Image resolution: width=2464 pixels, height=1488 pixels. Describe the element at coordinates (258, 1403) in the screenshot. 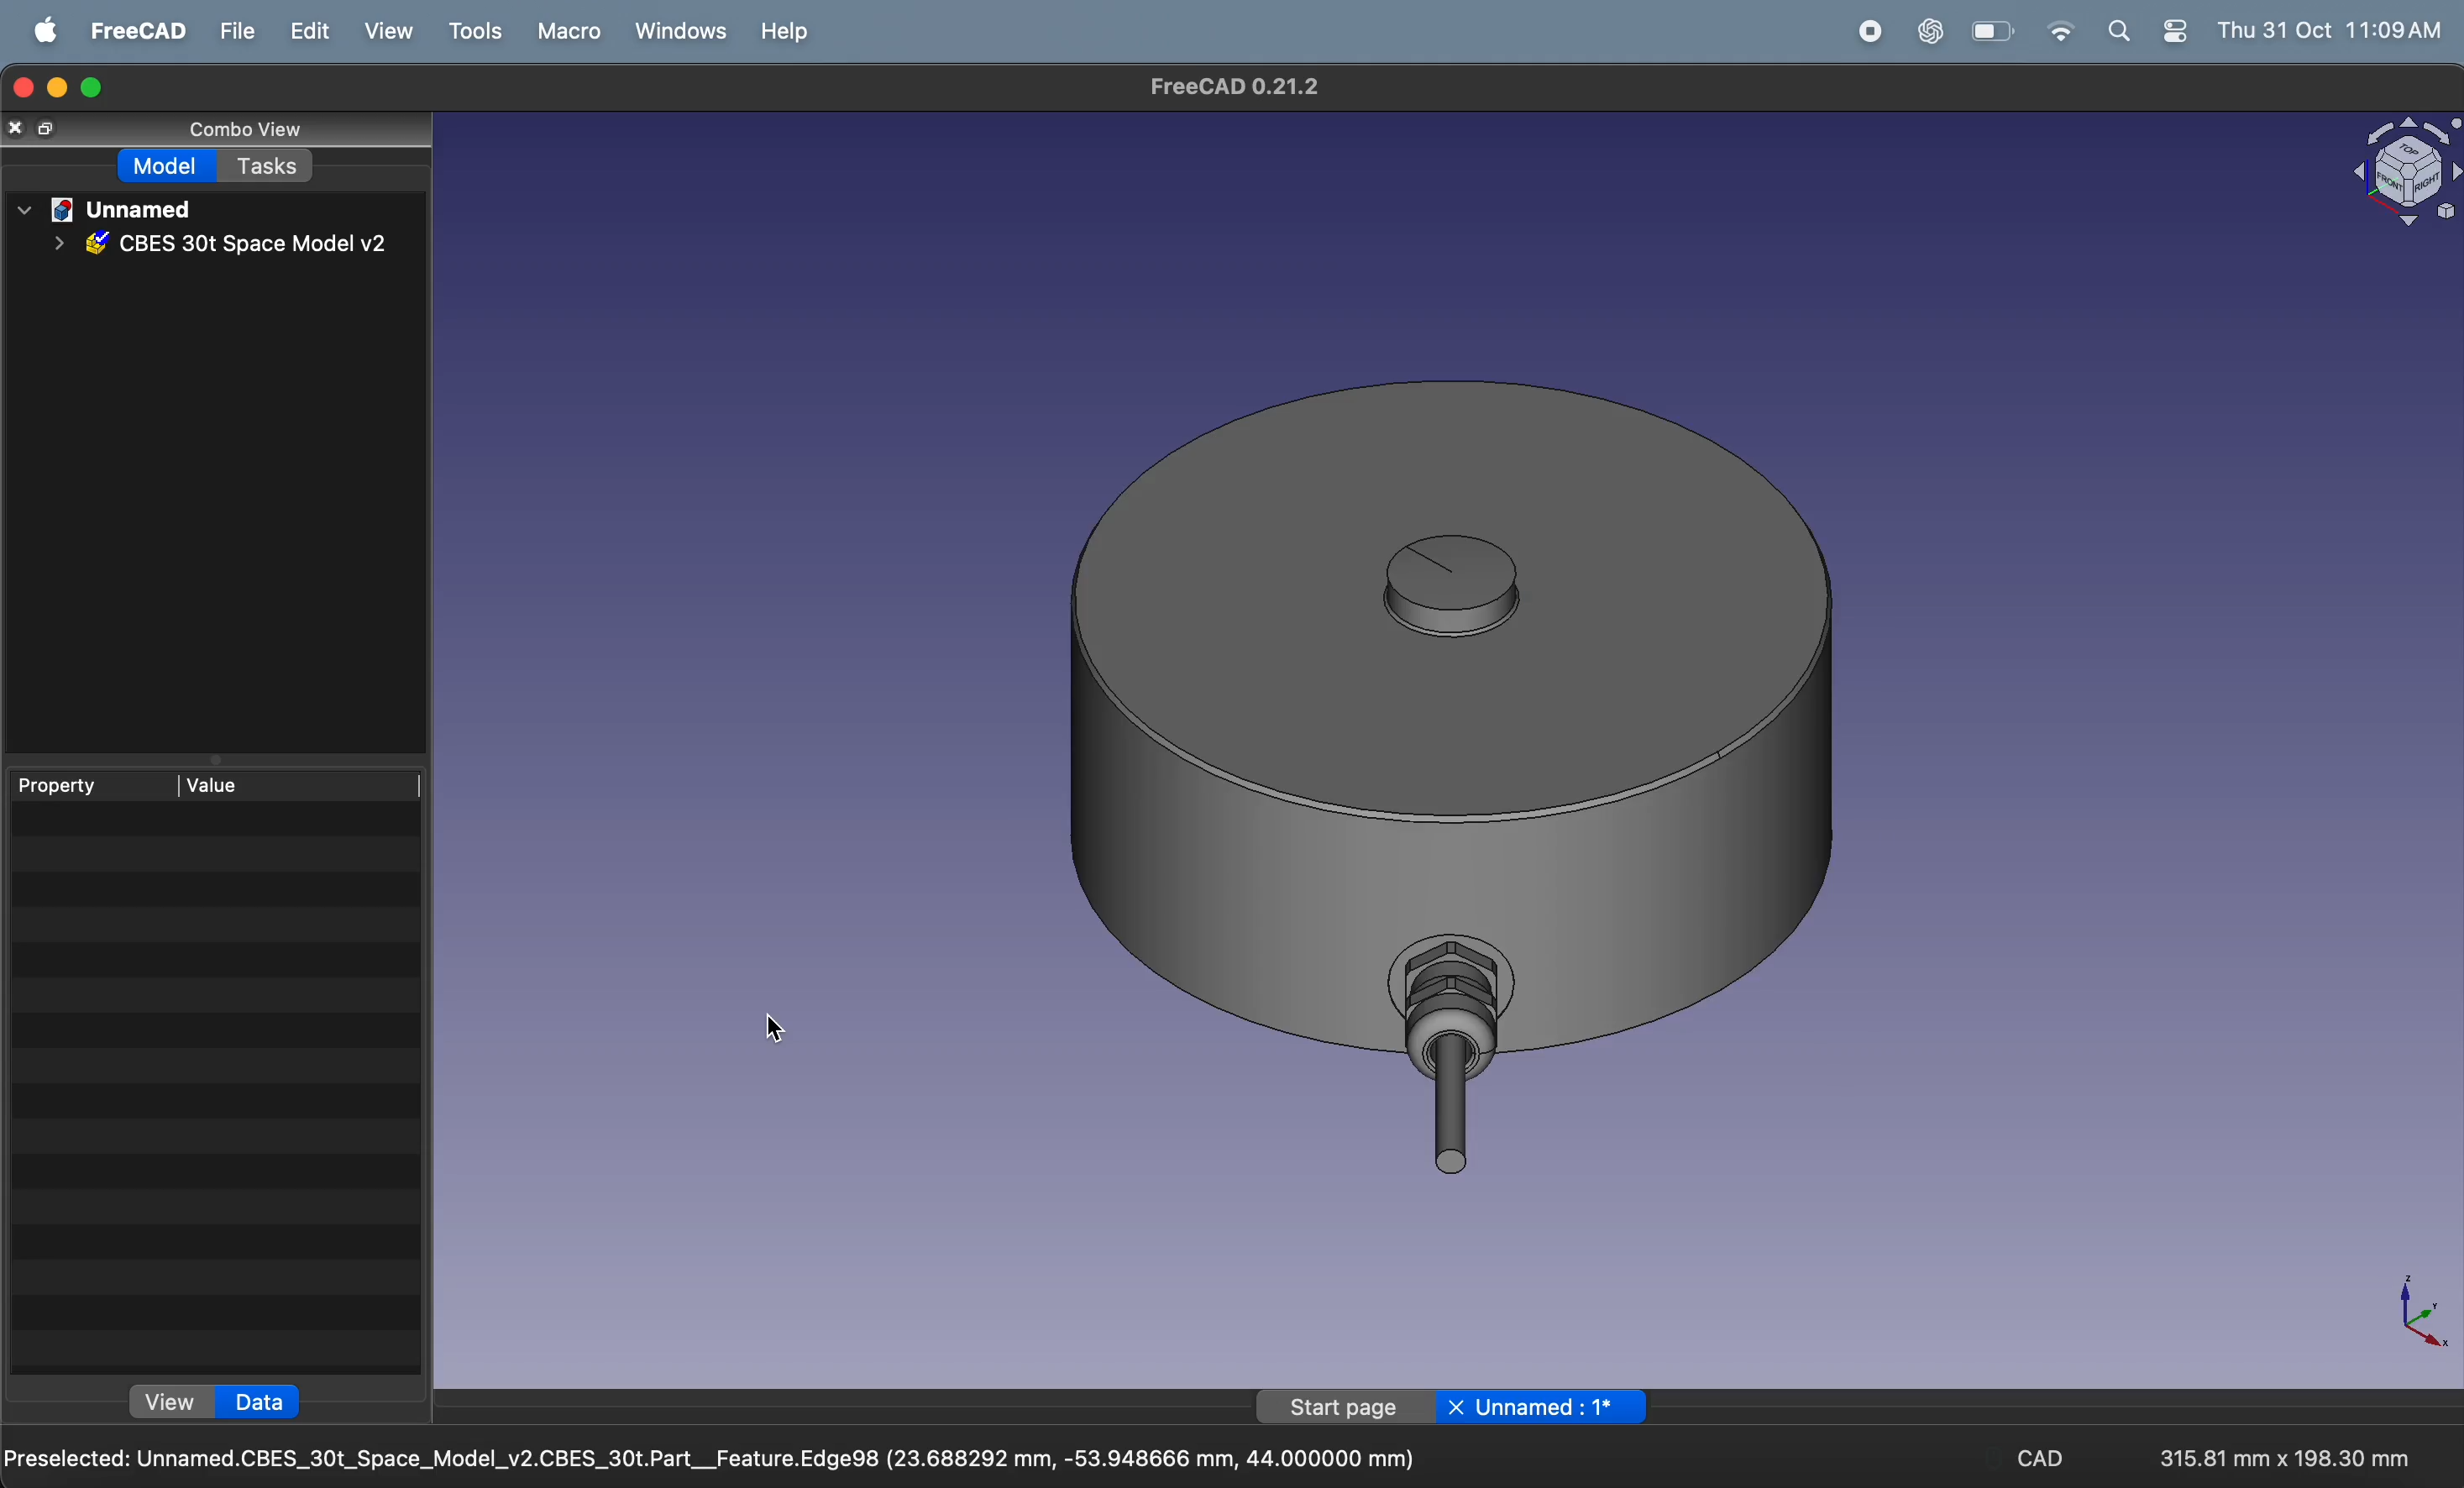

I see `data` at that location.